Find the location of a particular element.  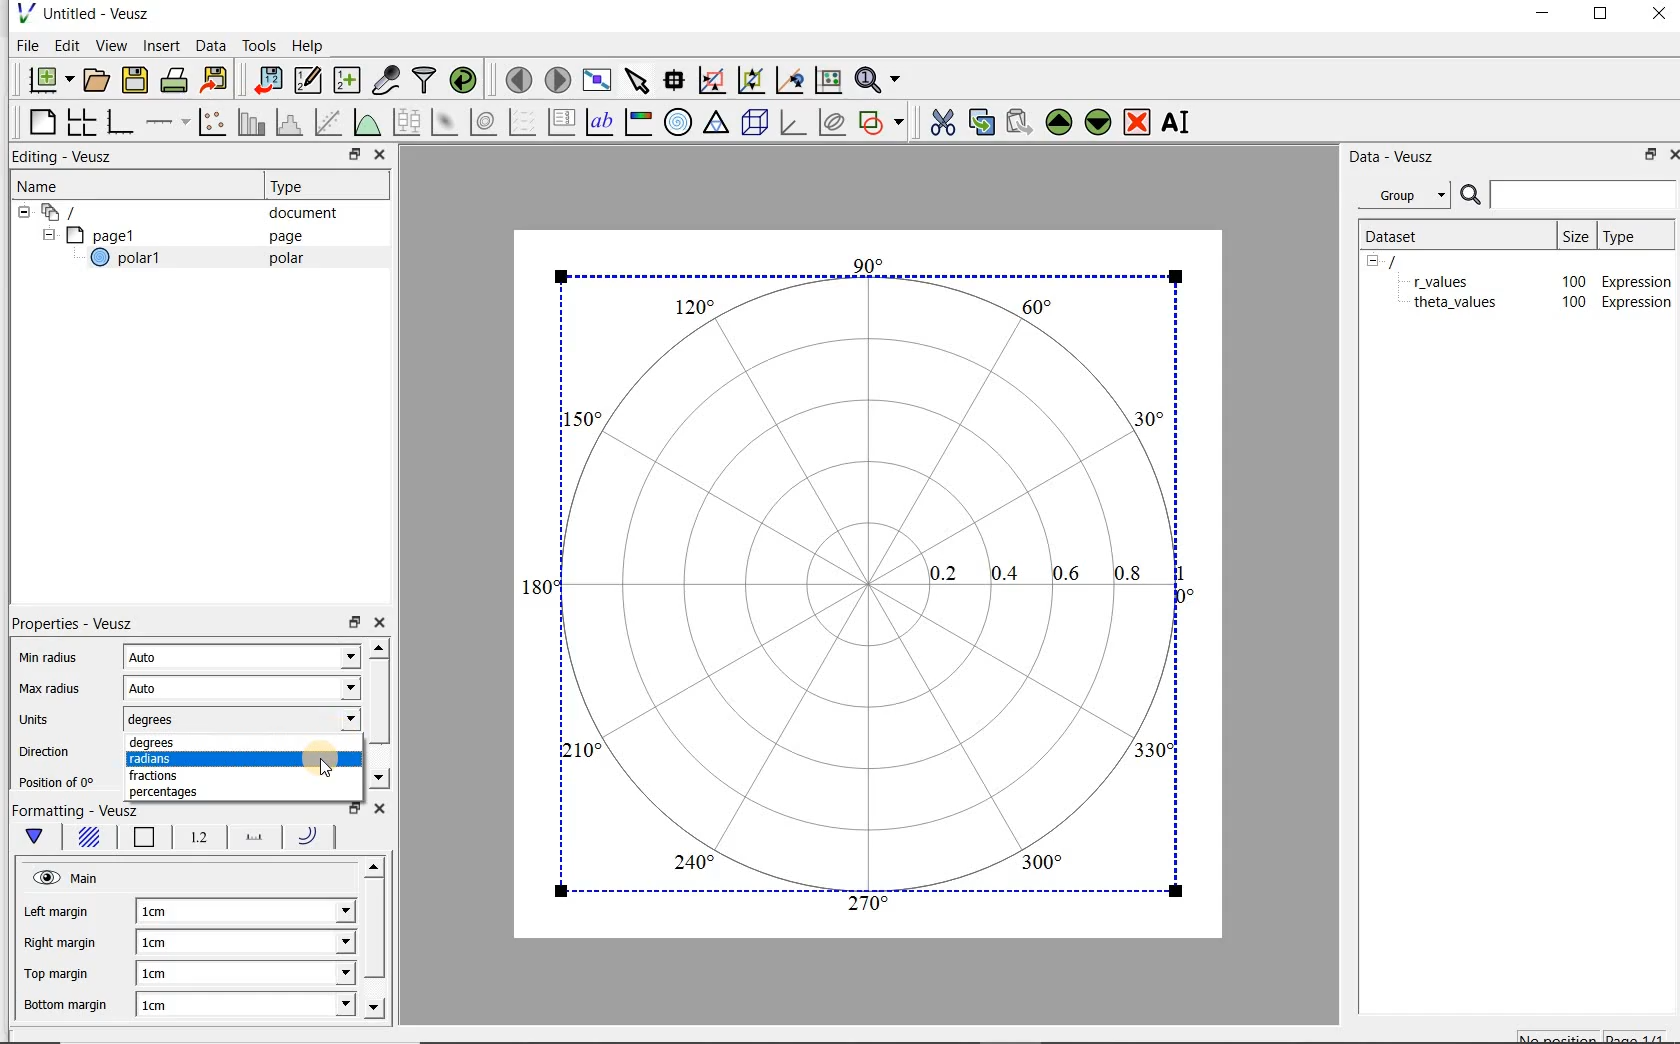

blank page is located at coordinates (39, 119).